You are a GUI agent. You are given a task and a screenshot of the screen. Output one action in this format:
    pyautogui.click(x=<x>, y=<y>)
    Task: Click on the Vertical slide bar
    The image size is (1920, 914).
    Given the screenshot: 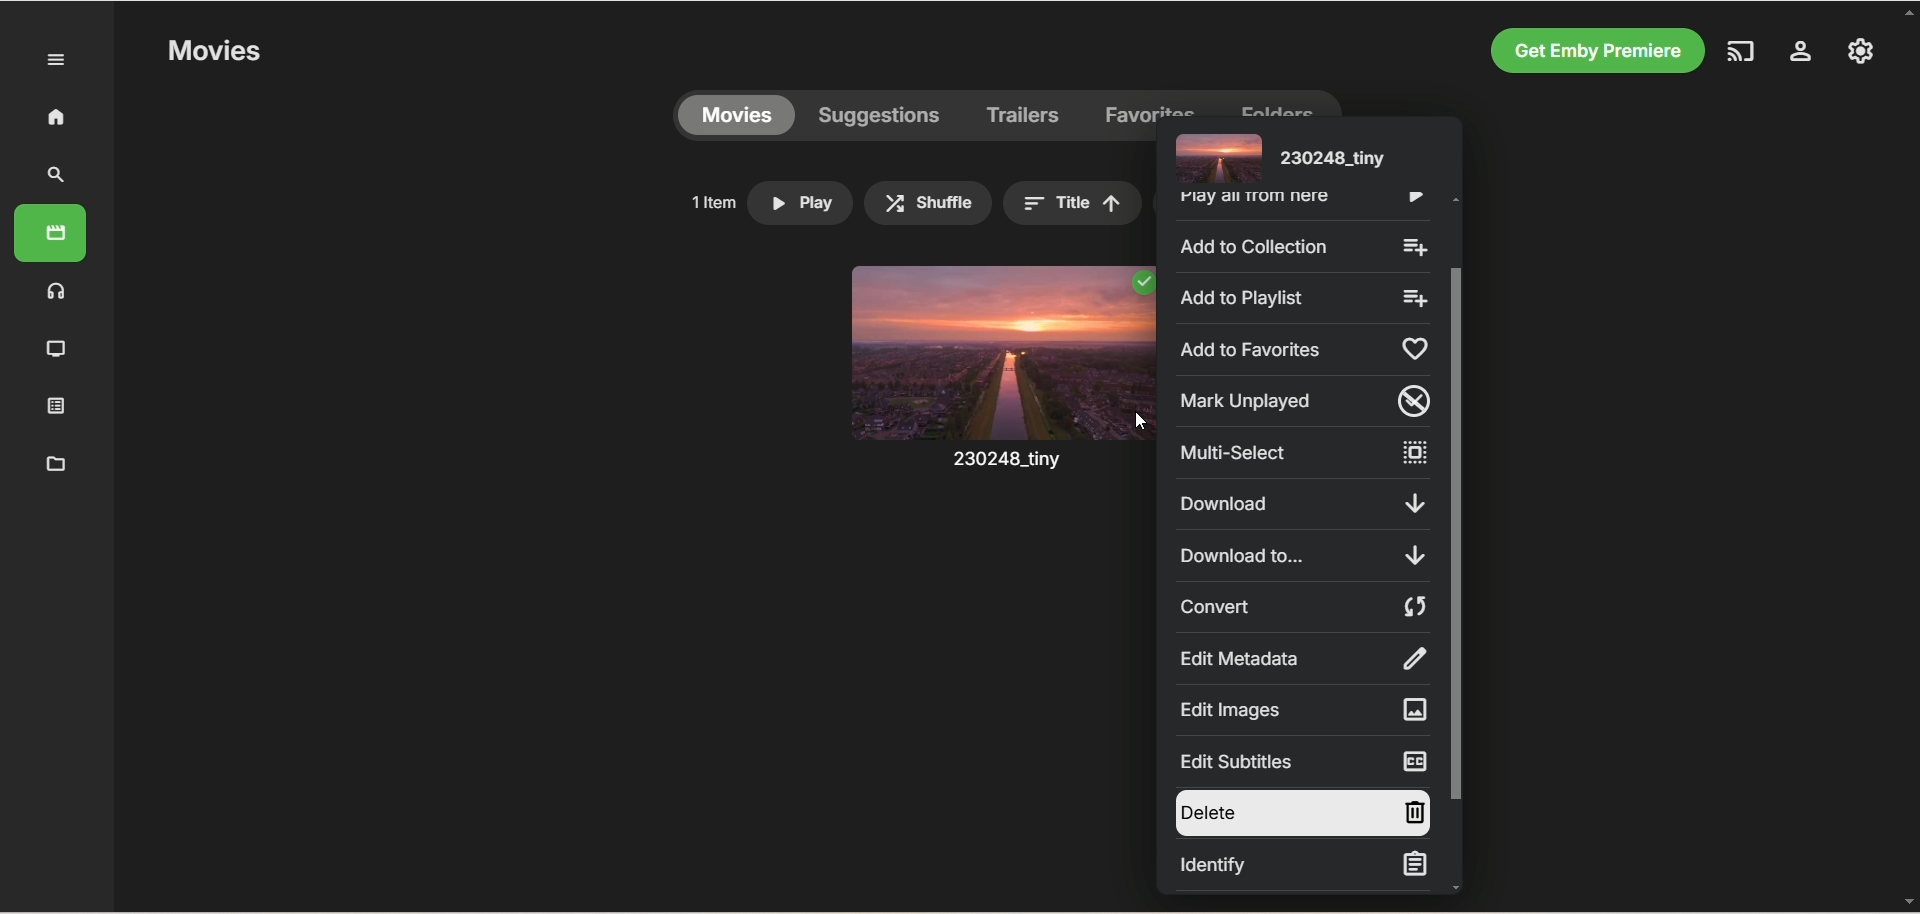 What is the action you would take?
    pyautogui.click(x=1456, y=543)
    